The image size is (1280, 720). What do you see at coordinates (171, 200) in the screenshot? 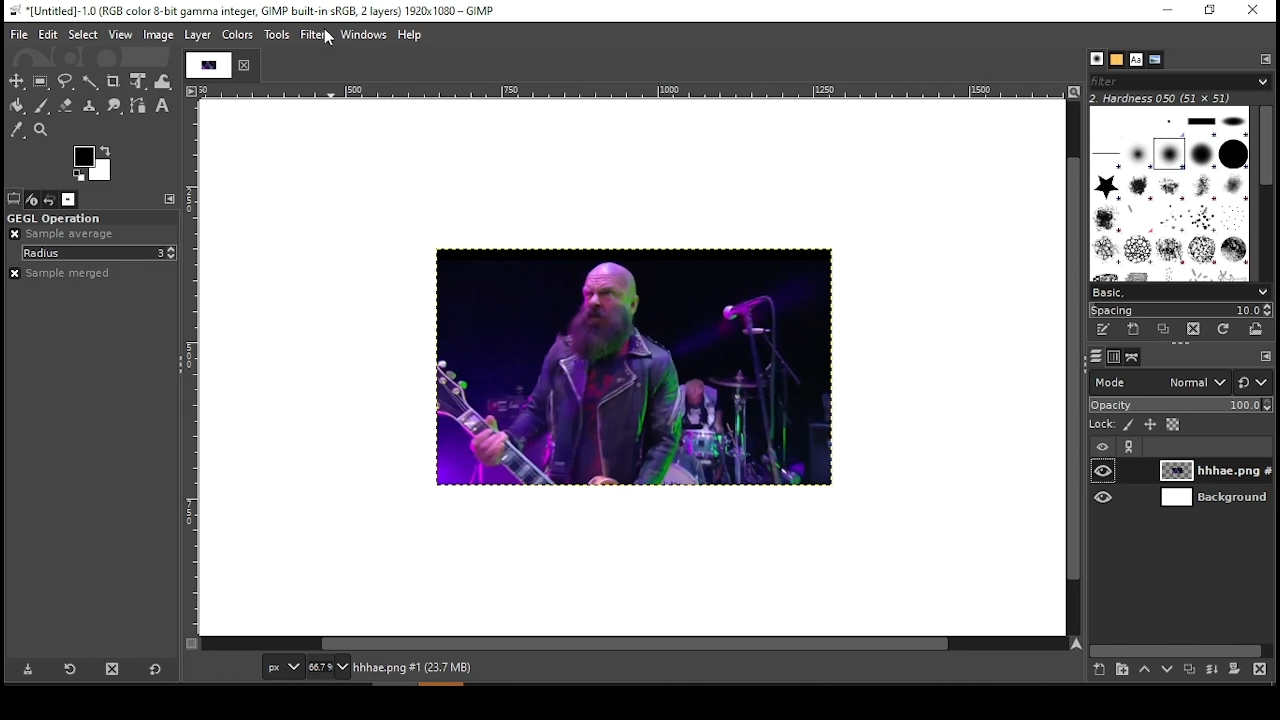
I see `configure this tab` at bounding box center [171, 200].